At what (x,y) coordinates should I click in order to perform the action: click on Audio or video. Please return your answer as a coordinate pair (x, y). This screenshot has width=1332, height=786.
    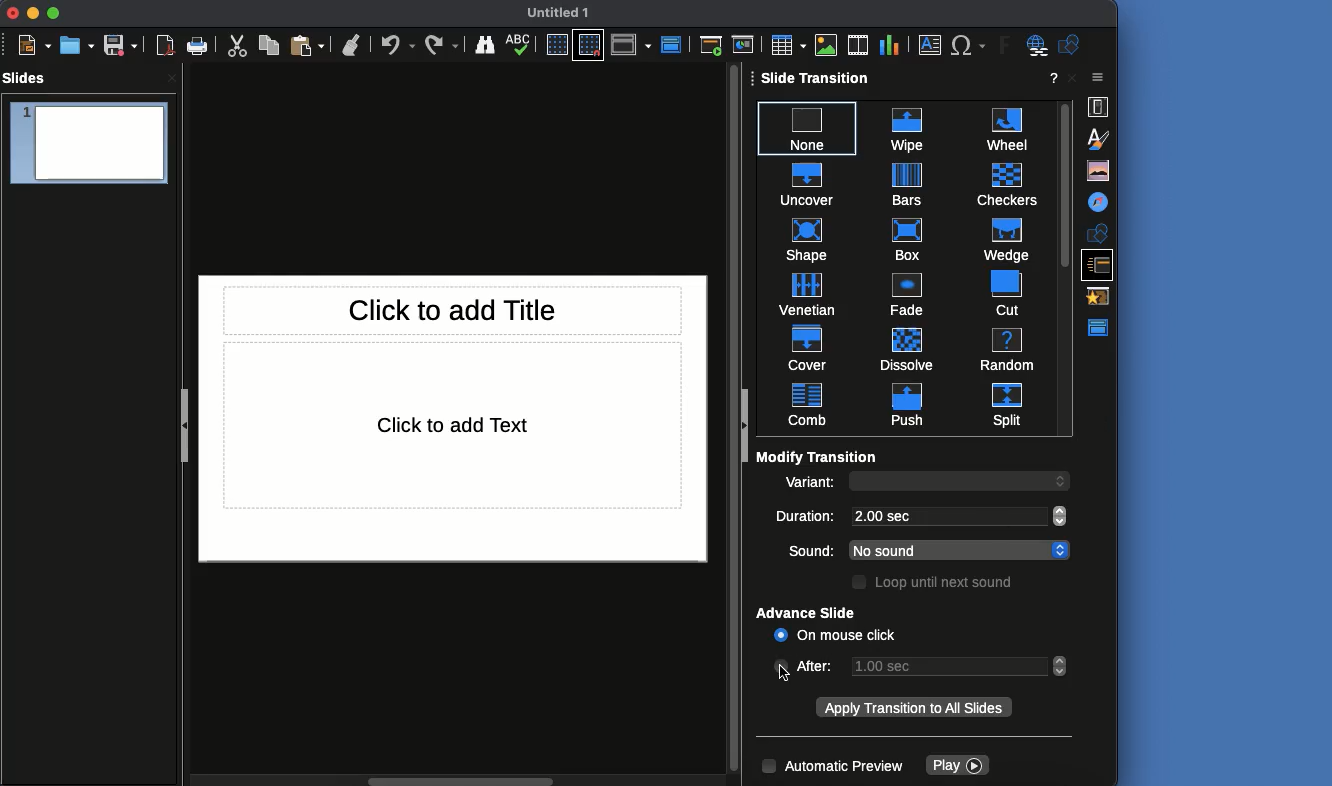
    Looking at the image, I should click on (857, 43).